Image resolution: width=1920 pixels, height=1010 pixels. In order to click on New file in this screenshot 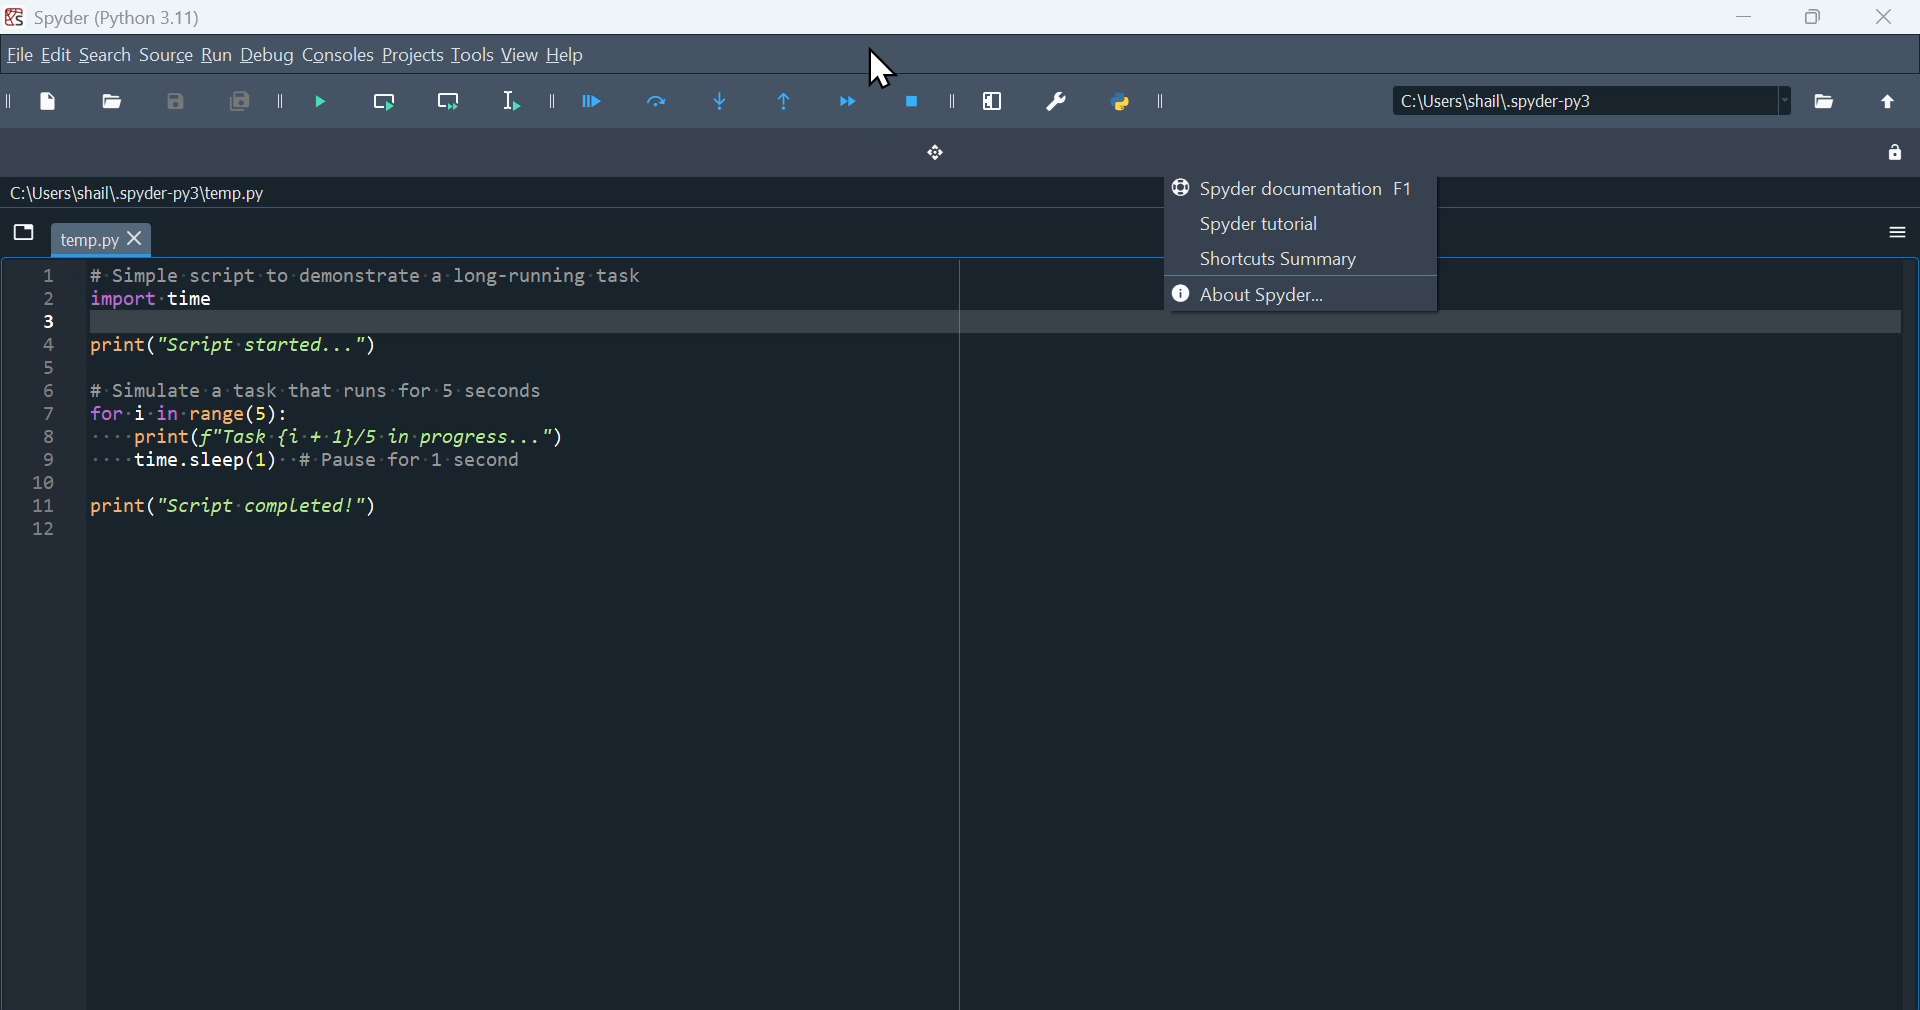, I will do `click(37, 105)`.